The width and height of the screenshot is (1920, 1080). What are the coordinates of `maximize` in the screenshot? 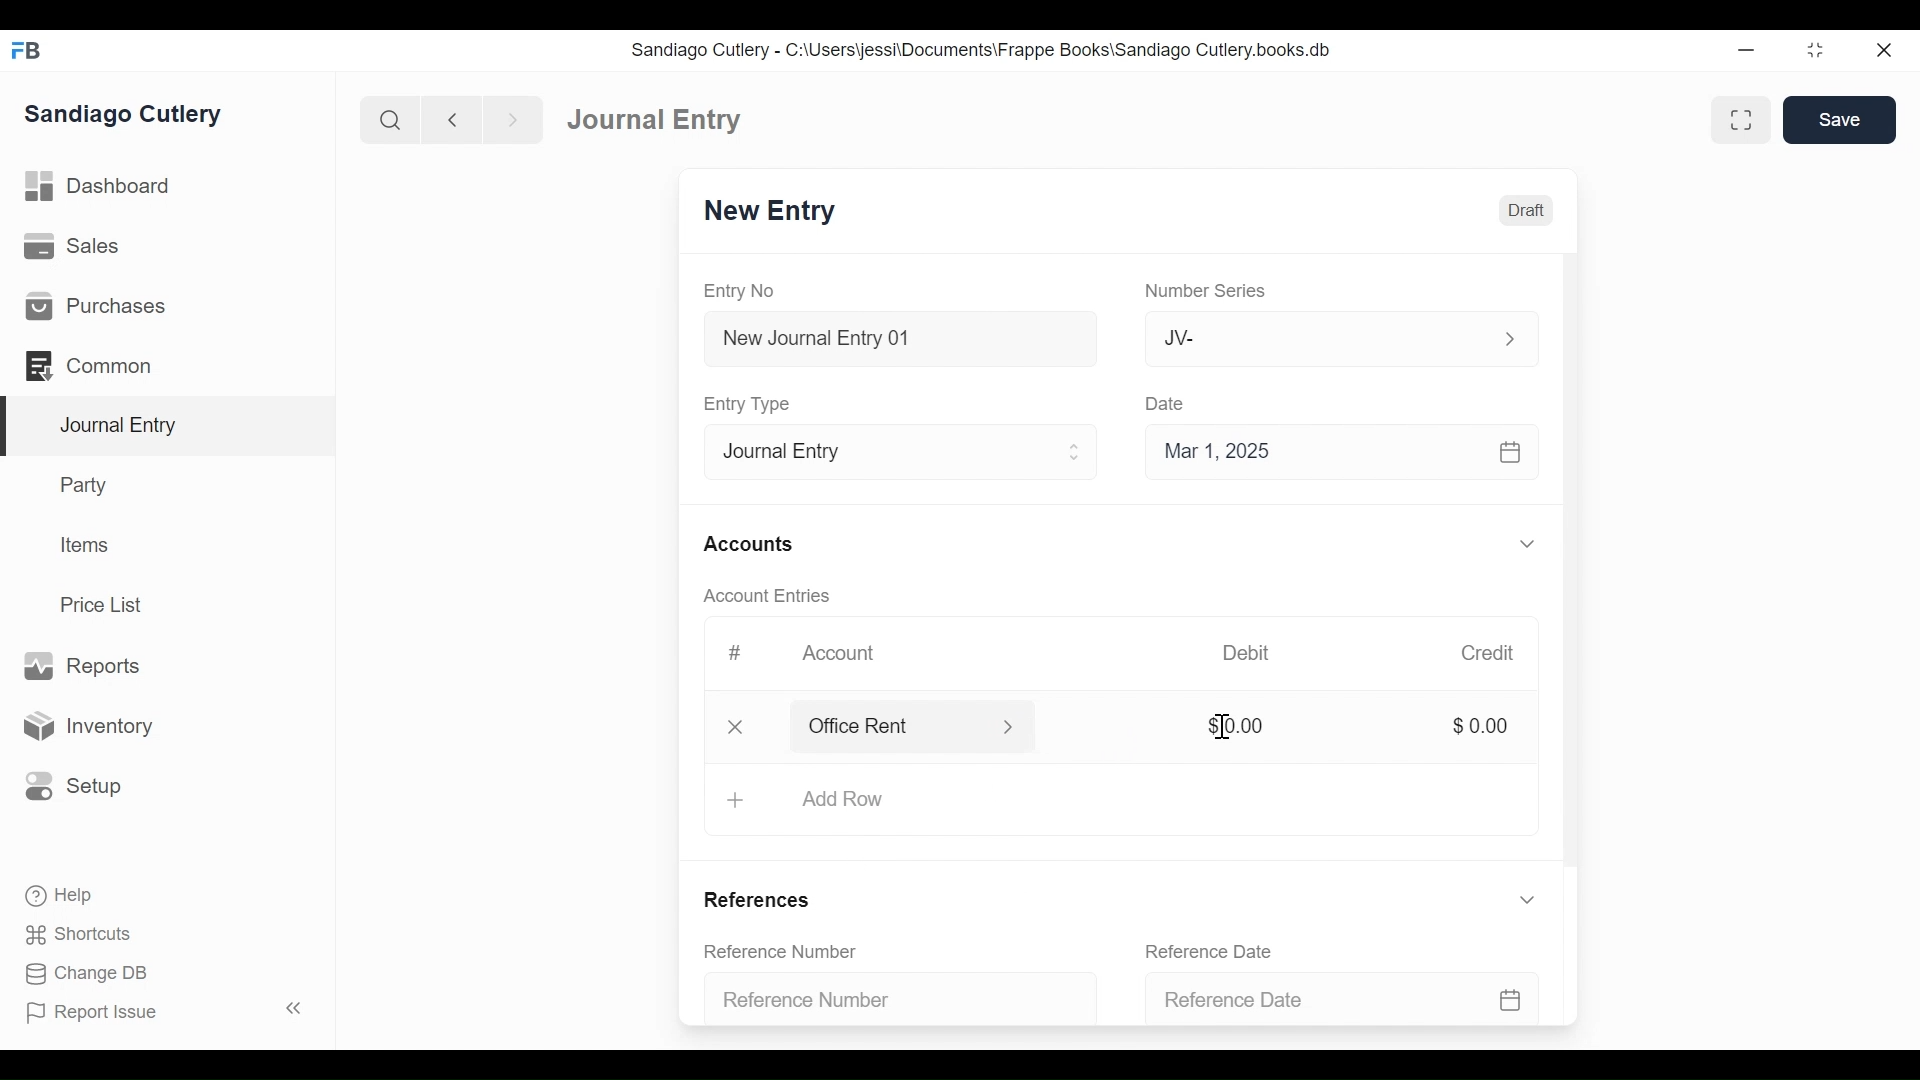 It's located at (1817, 49).